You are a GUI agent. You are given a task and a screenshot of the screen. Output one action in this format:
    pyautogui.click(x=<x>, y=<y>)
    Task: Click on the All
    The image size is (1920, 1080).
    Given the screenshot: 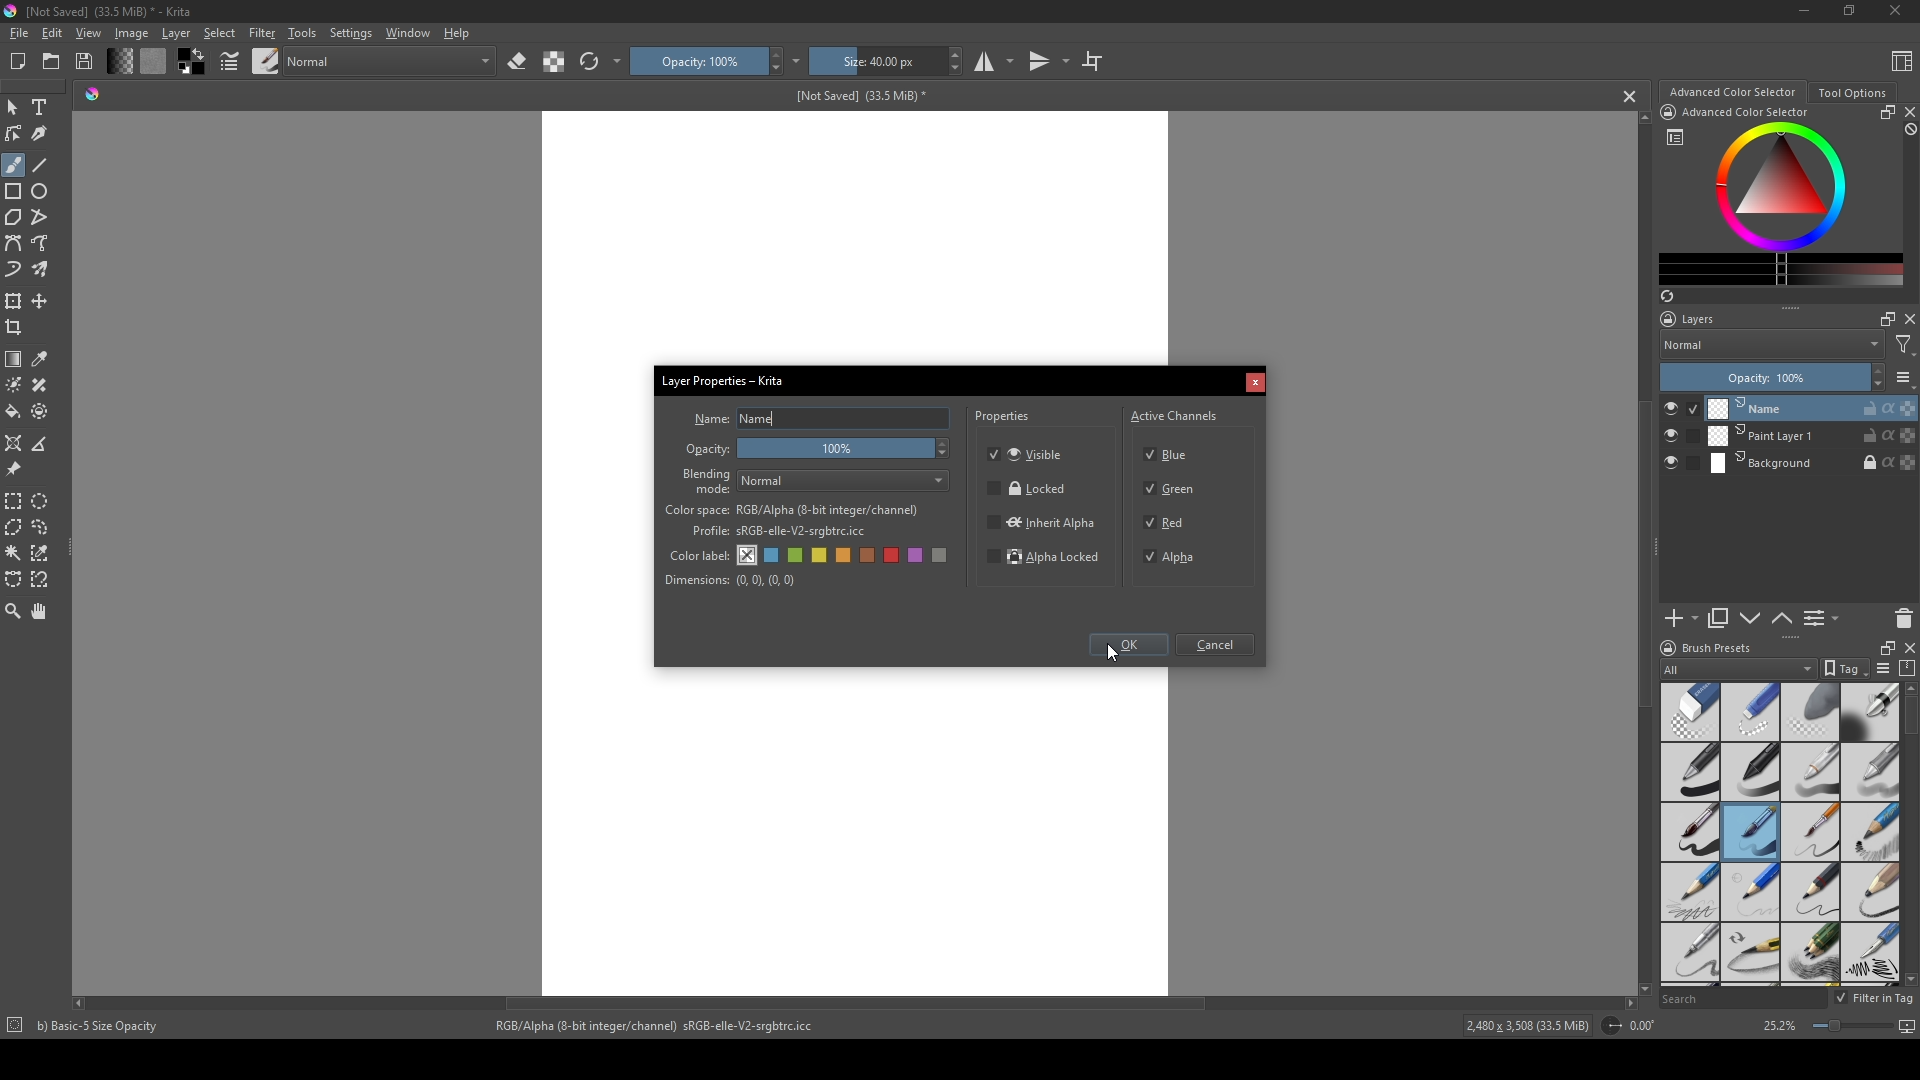 What is the action you would take?
    pyautogui.click(x=1738, y=669)
    